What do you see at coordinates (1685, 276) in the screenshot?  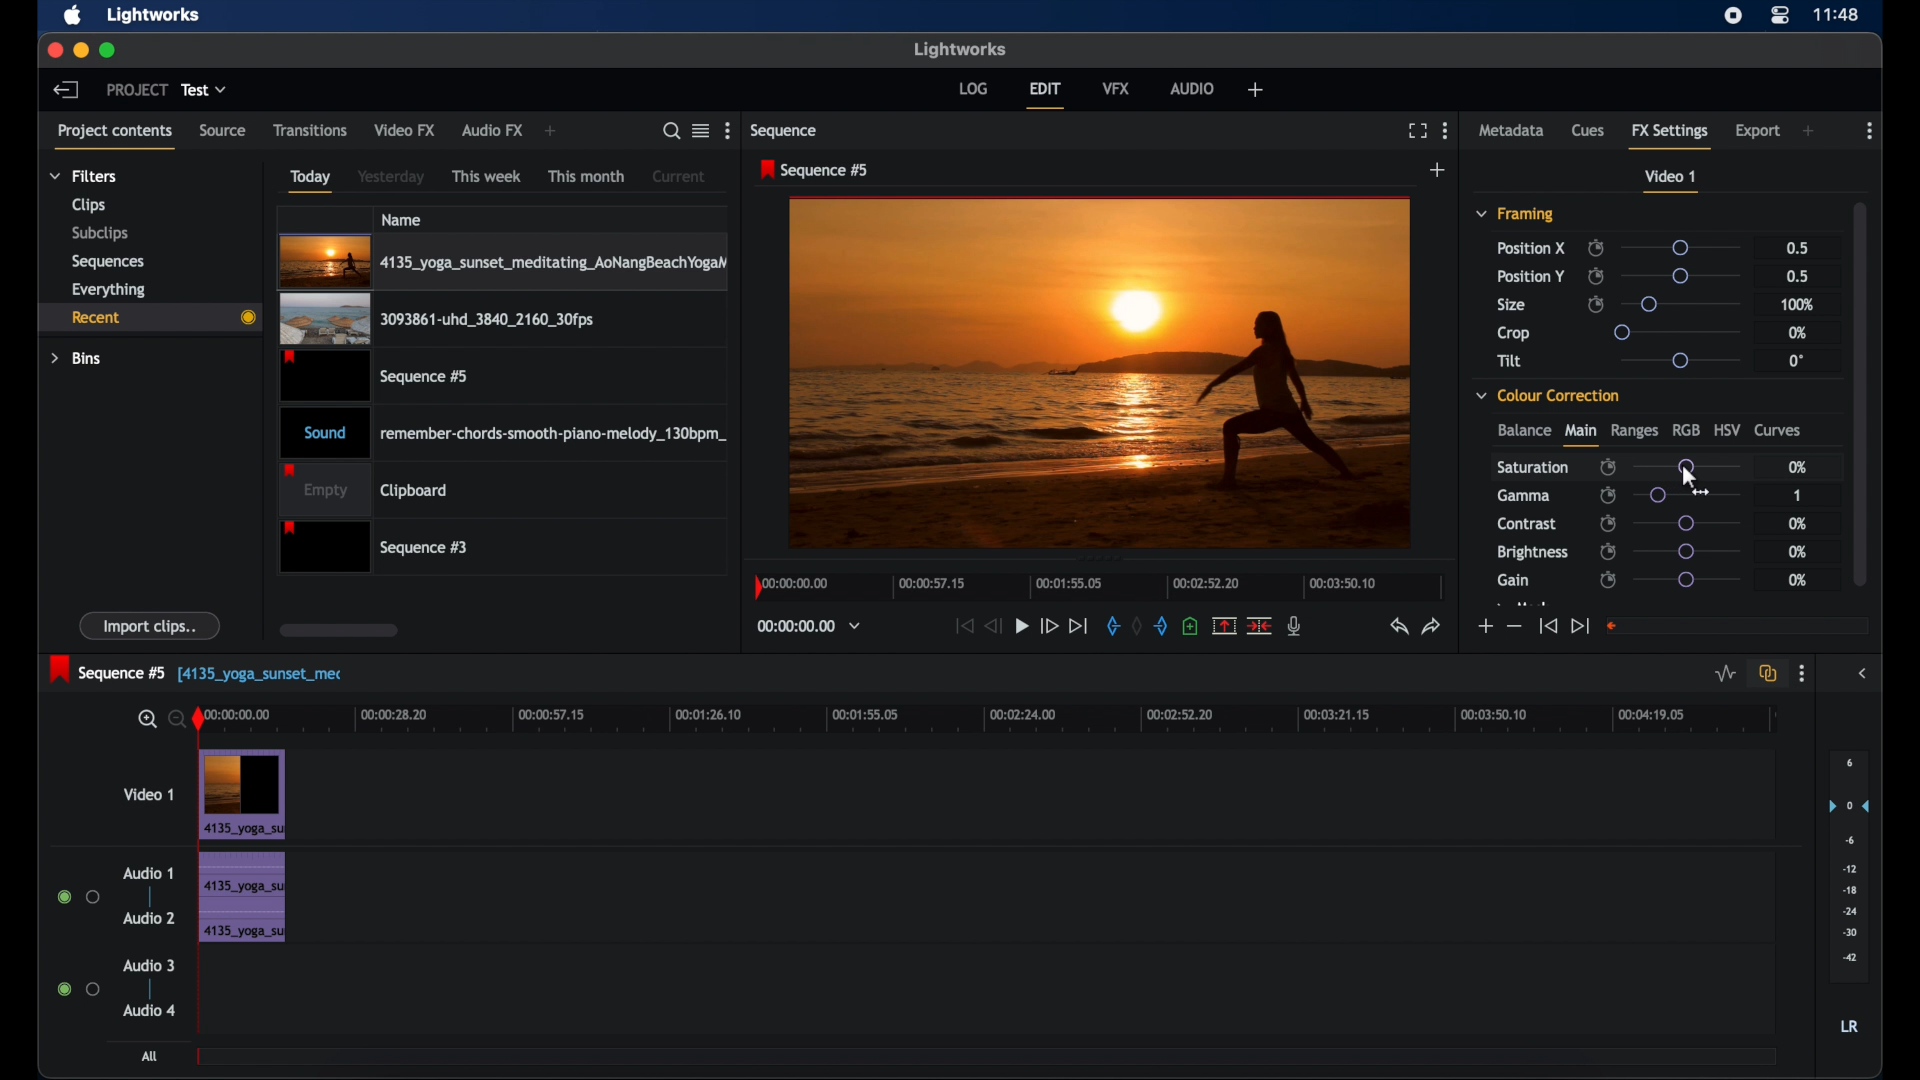 I see `slider` at bounding box center [1685, 276].